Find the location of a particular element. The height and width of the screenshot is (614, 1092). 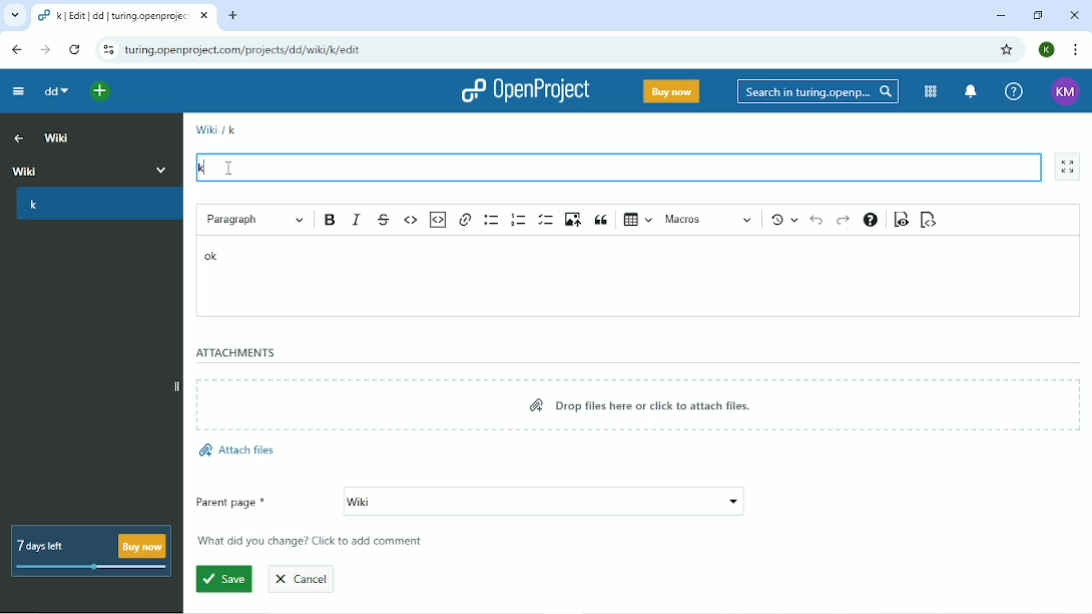

What did you change? Click to add comment. is located at coordinates (317, 542).